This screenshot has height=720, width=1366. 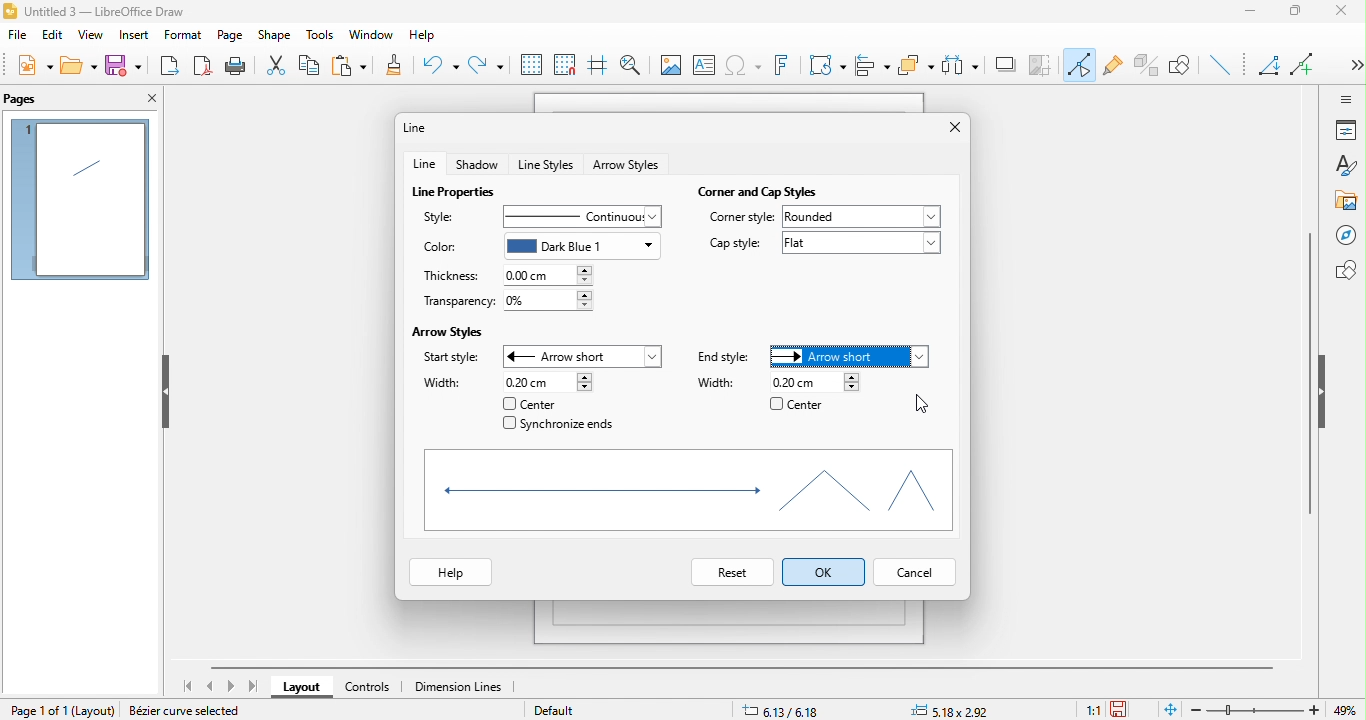 I want to click on line, so click(x=422, y=127).